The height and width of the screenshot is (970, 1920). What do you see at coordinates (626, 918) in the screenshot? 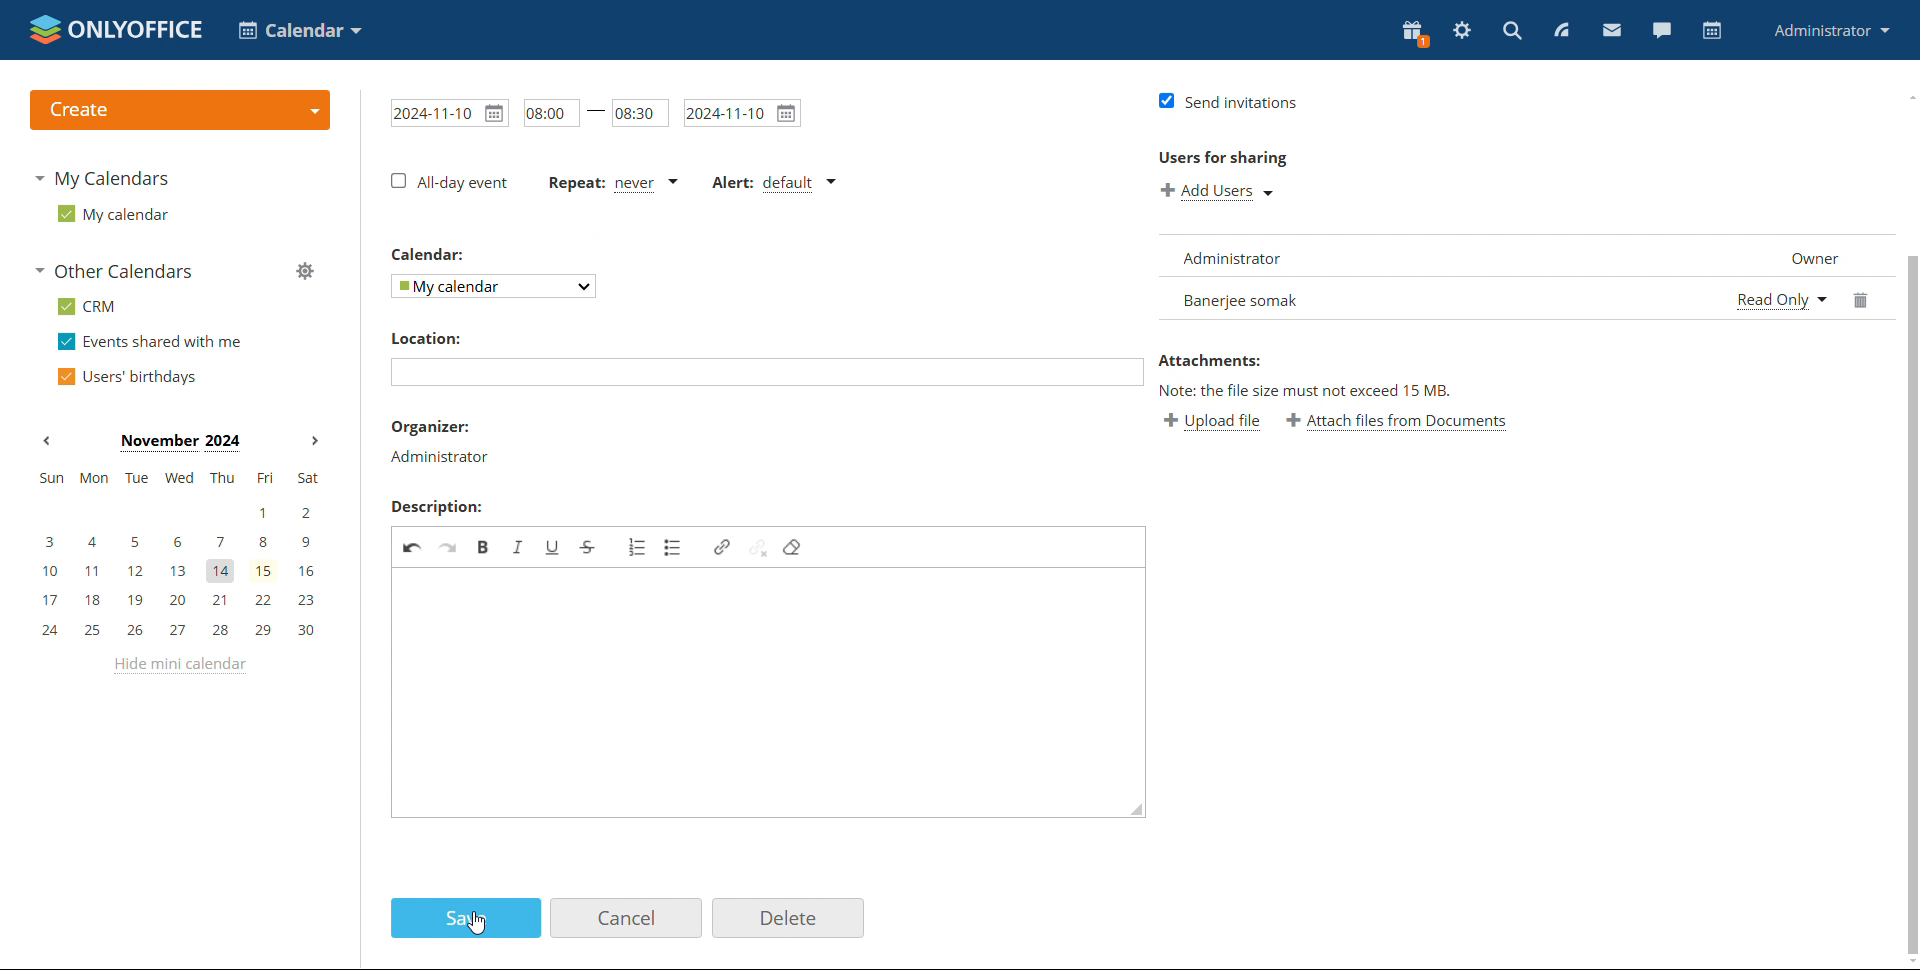
I see `cancel` at bounding box center [626, 918].